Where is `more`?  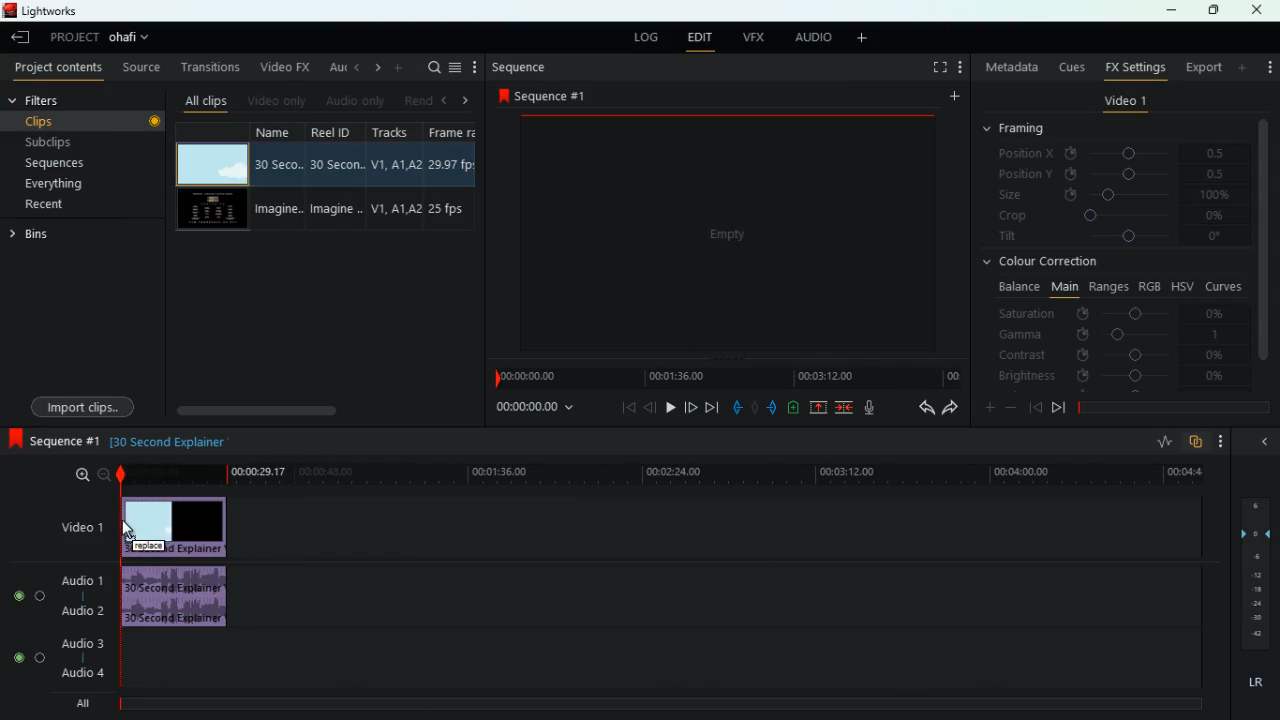
more is located at coordinates (475, 67).